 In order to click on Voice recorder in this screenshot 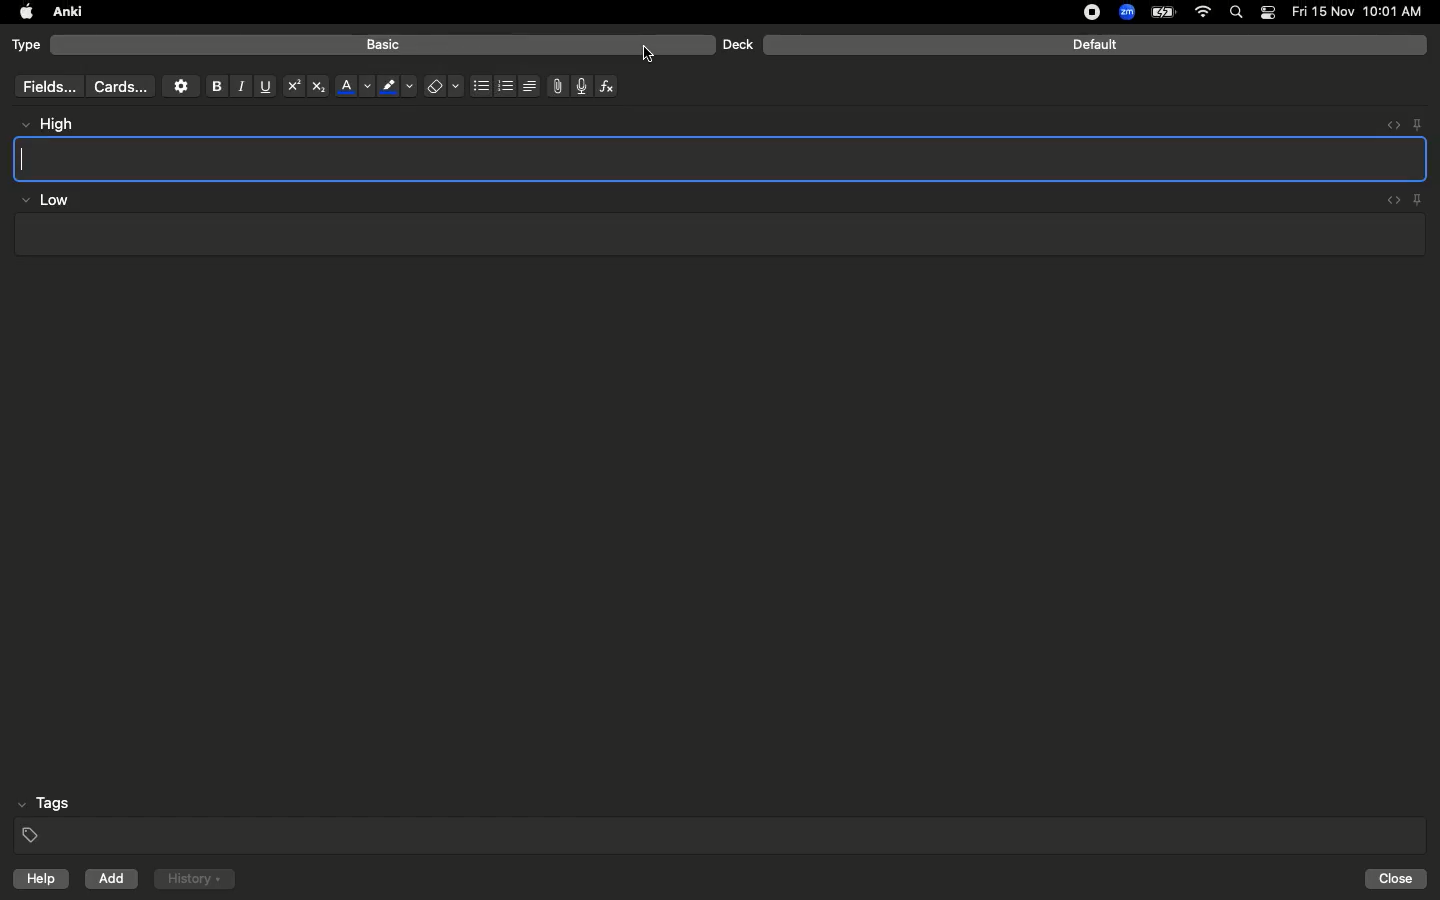, I will do `click(580, 84)`.